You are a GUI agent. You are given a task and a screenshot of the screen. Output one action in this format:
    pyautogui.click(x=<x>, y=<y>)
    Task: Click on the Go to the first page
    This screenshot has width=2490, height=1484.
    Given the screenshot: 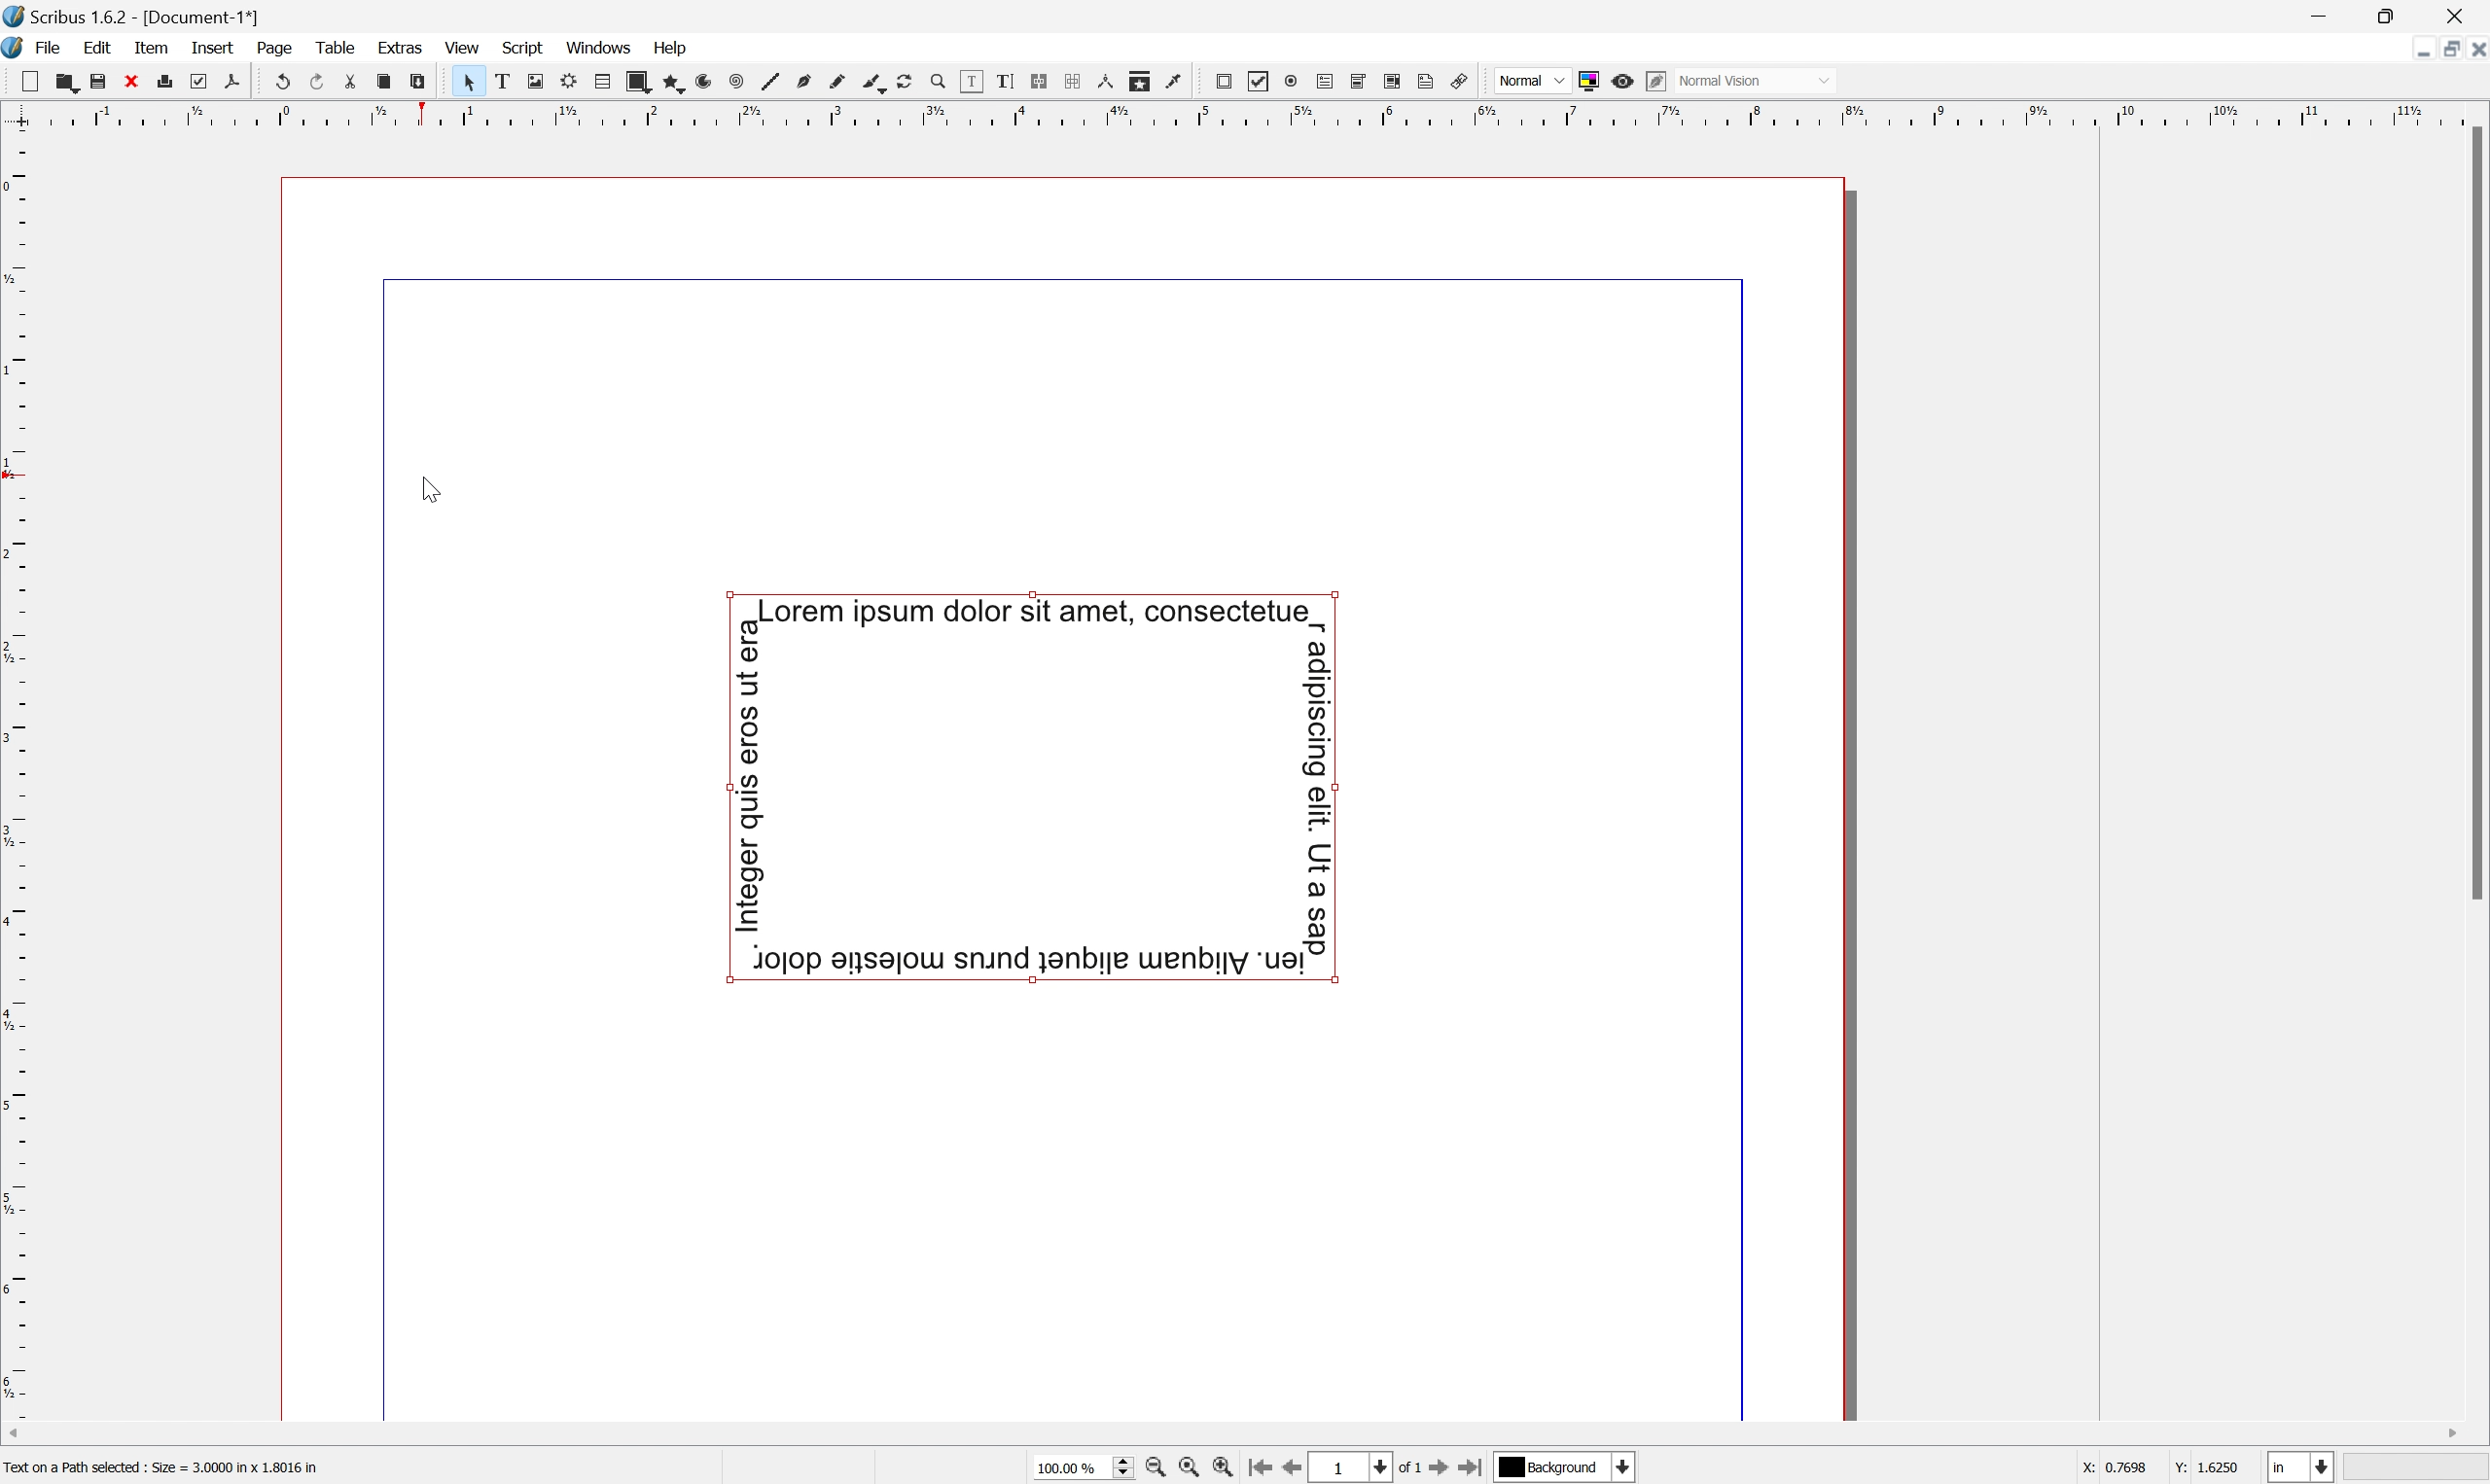 What is the action you would take?
    pyautogui.click(x=1263, y=1470)
    